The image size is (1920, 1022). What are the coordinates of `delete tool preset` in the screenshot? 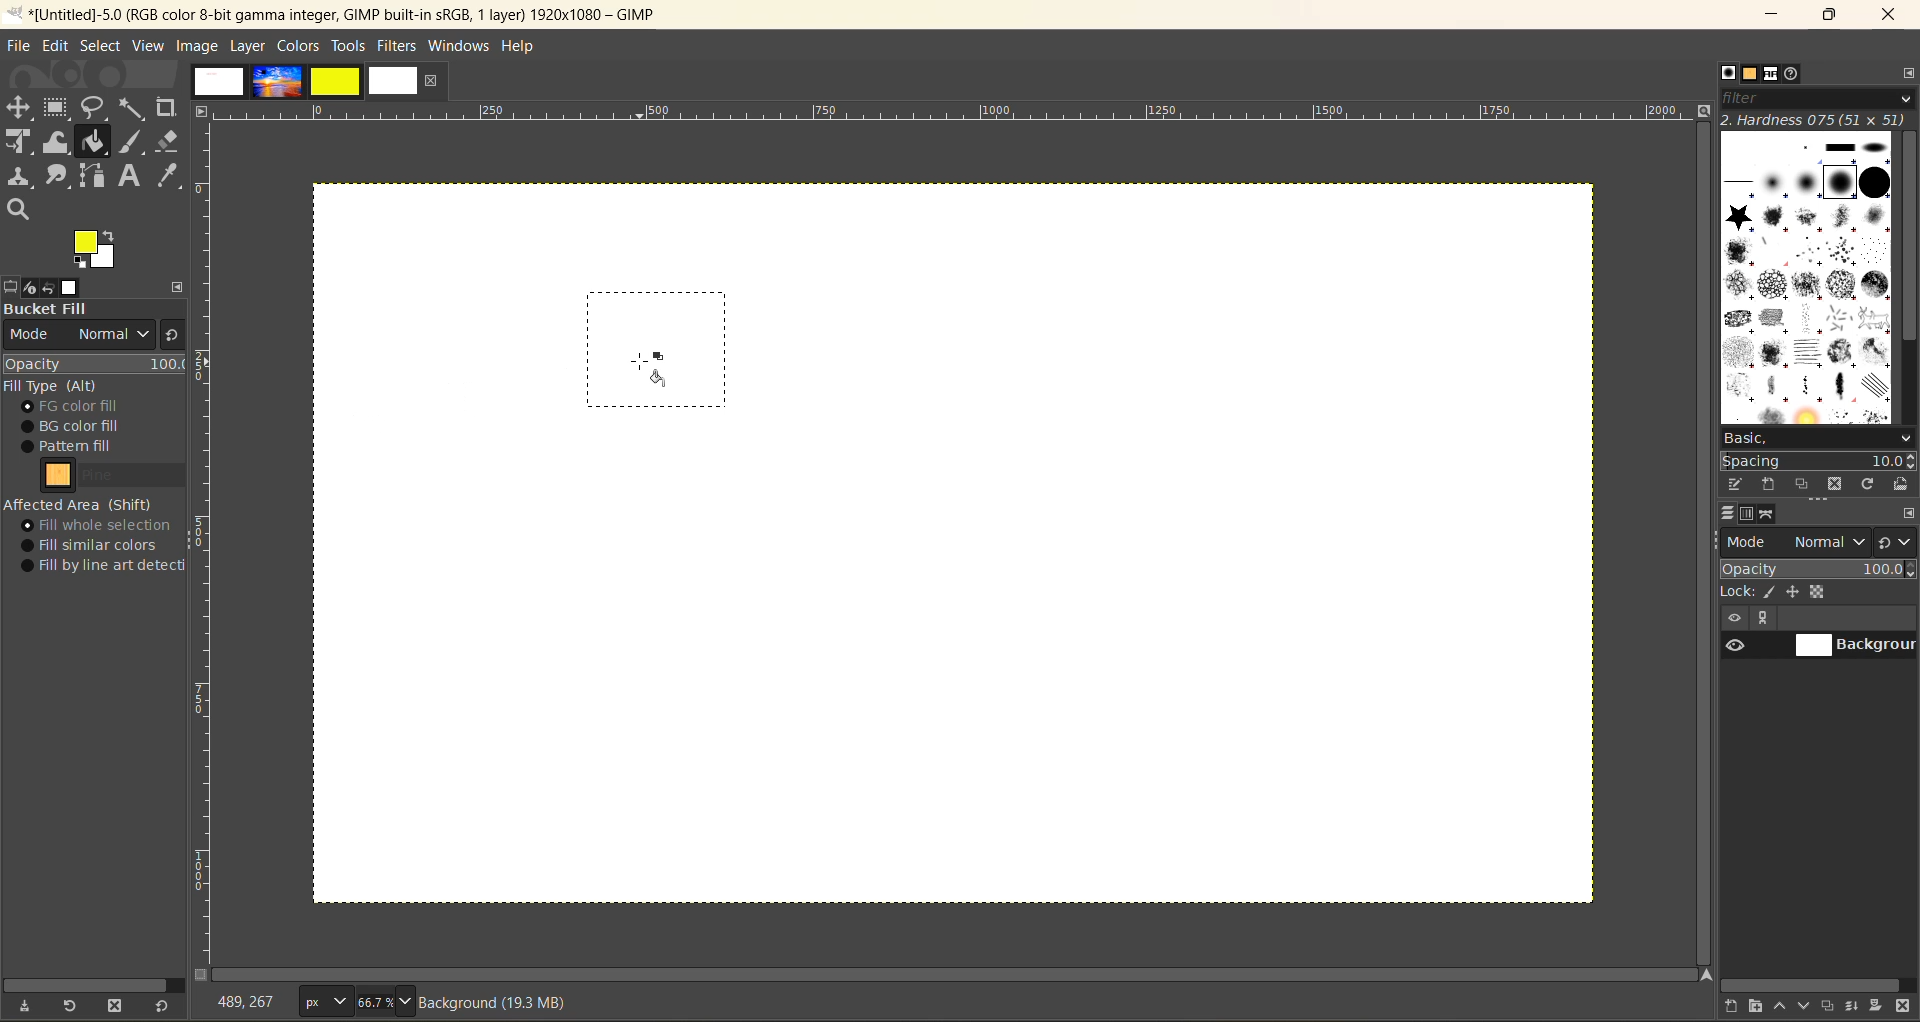 It's located at (120, 1003).